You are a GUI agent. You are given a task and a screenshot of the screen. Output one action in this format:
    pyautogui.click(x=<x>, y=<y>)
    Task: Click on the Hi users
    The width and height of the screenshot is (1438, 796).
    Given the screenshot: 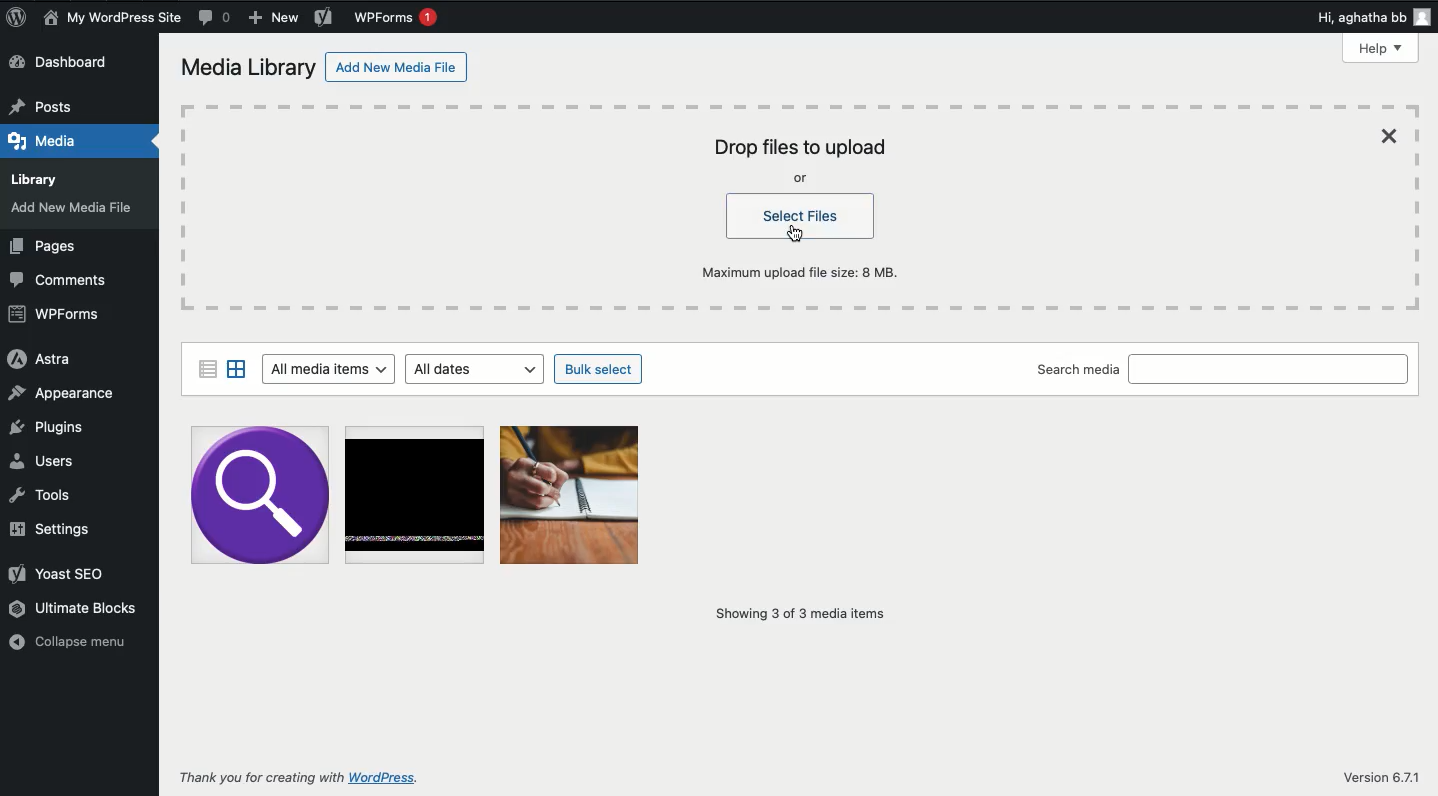 What is the action you would take?
    pyautogui.click(x=1376, y=18)
    